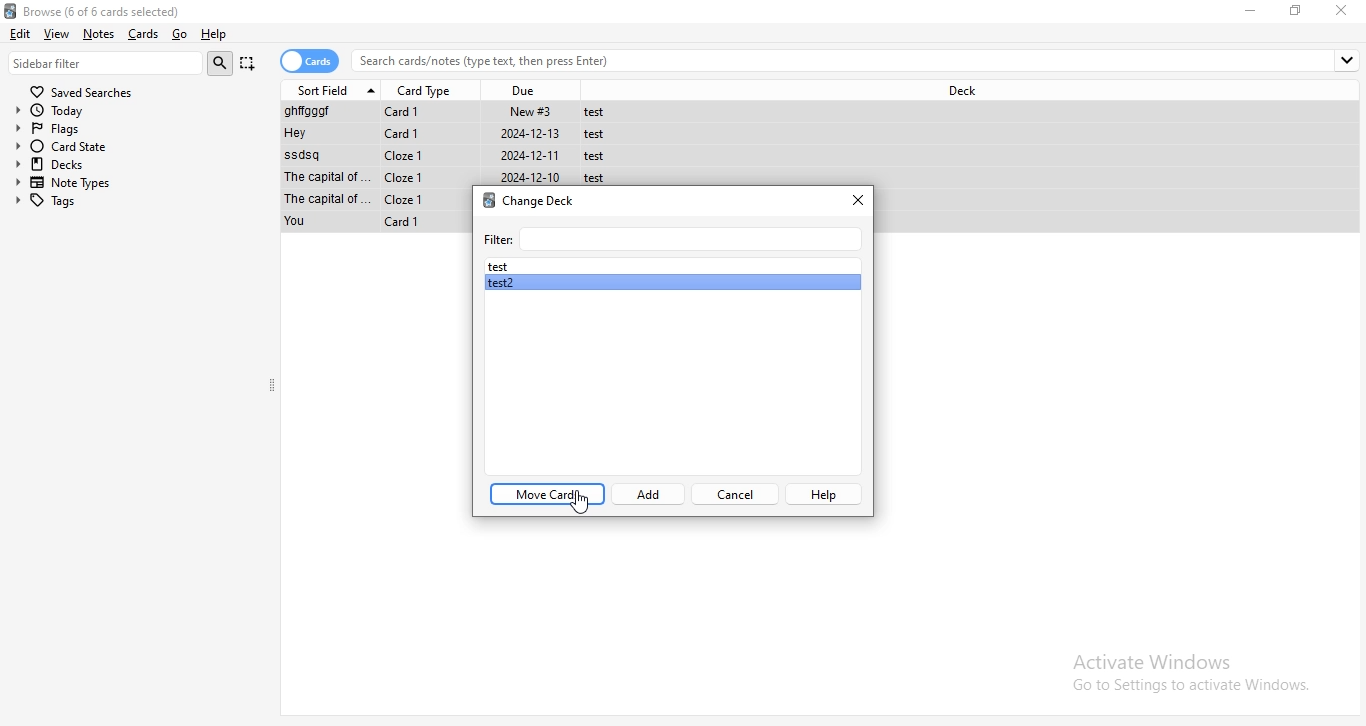 Image resolution: width=1366 pixels, height=726 pixels. What do you see at coordinates (547, 494) in the screenshot?
I see `move cards` at bounding box center [547, 494].